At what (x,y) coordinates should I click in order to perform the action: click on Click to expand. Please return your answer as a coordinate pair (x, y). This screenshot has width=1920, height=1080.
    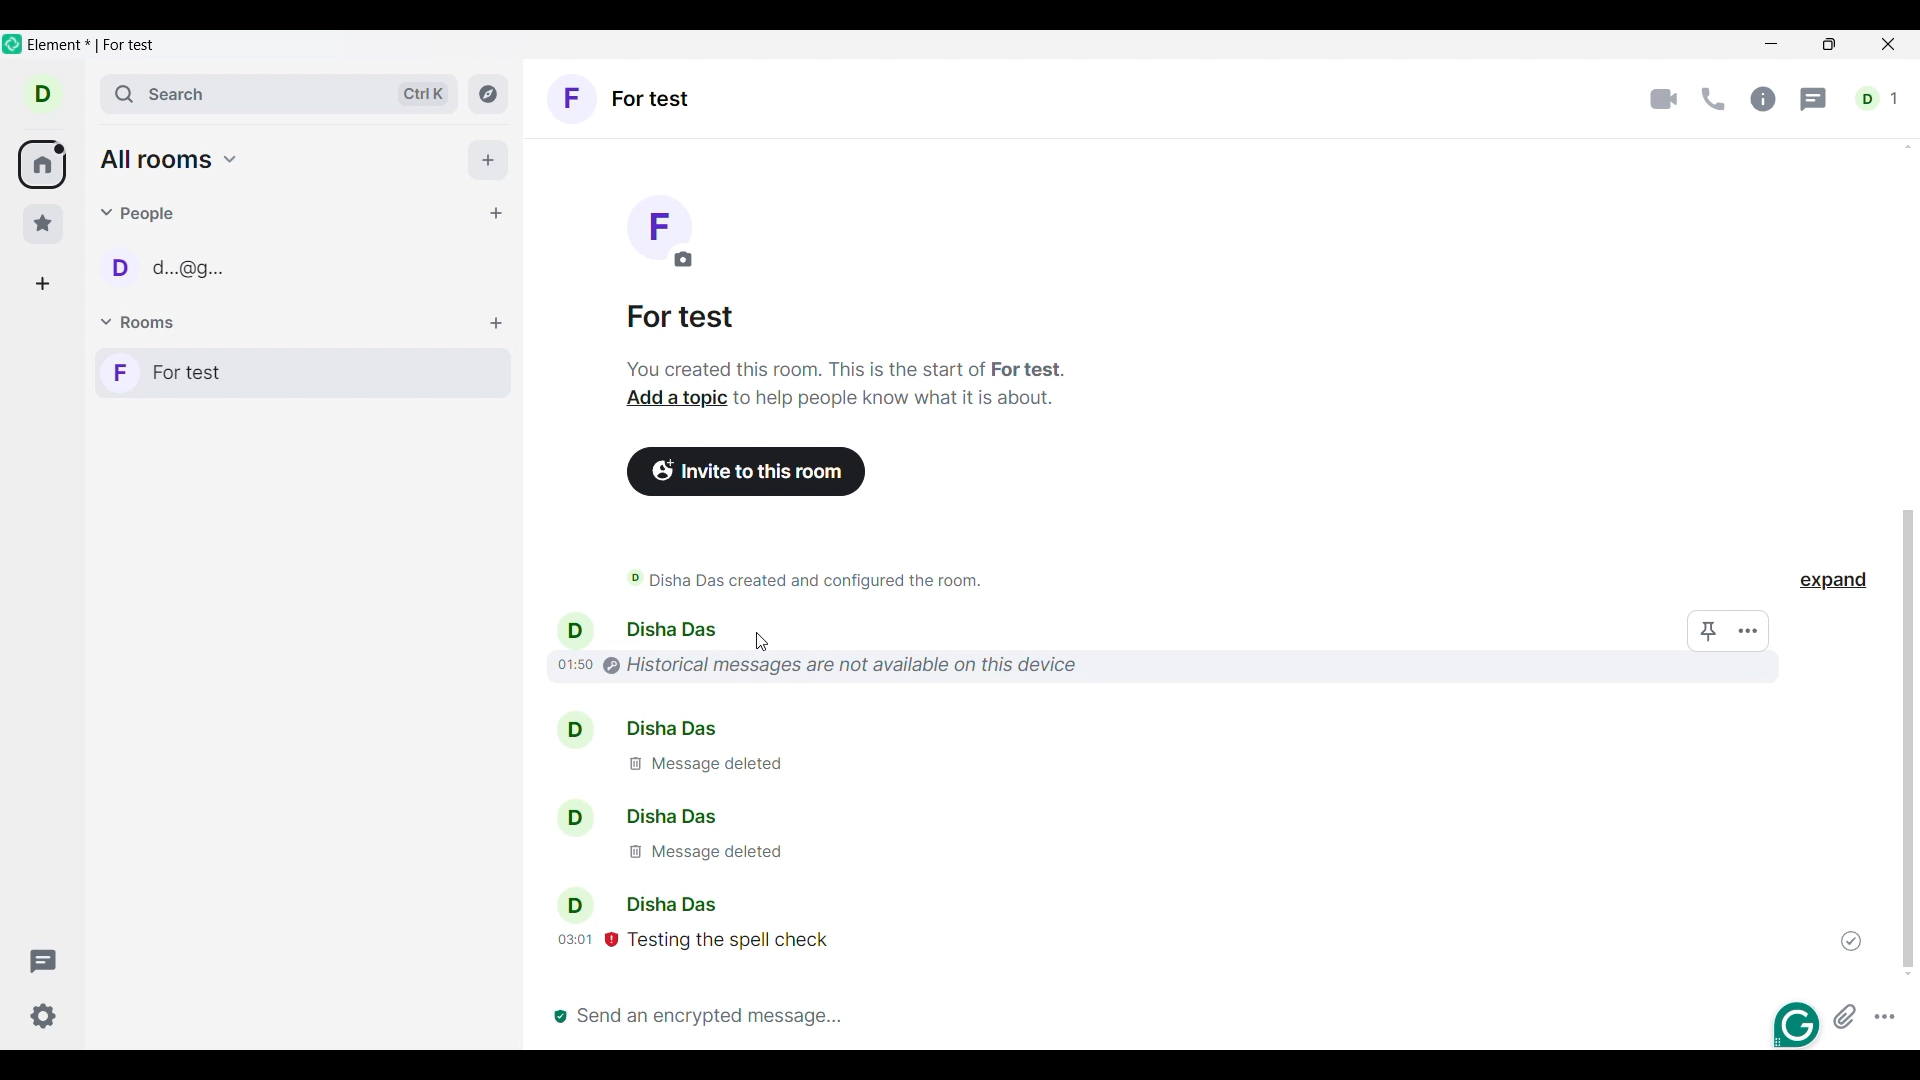
    Looking at the image, I should click on (1833, 580).